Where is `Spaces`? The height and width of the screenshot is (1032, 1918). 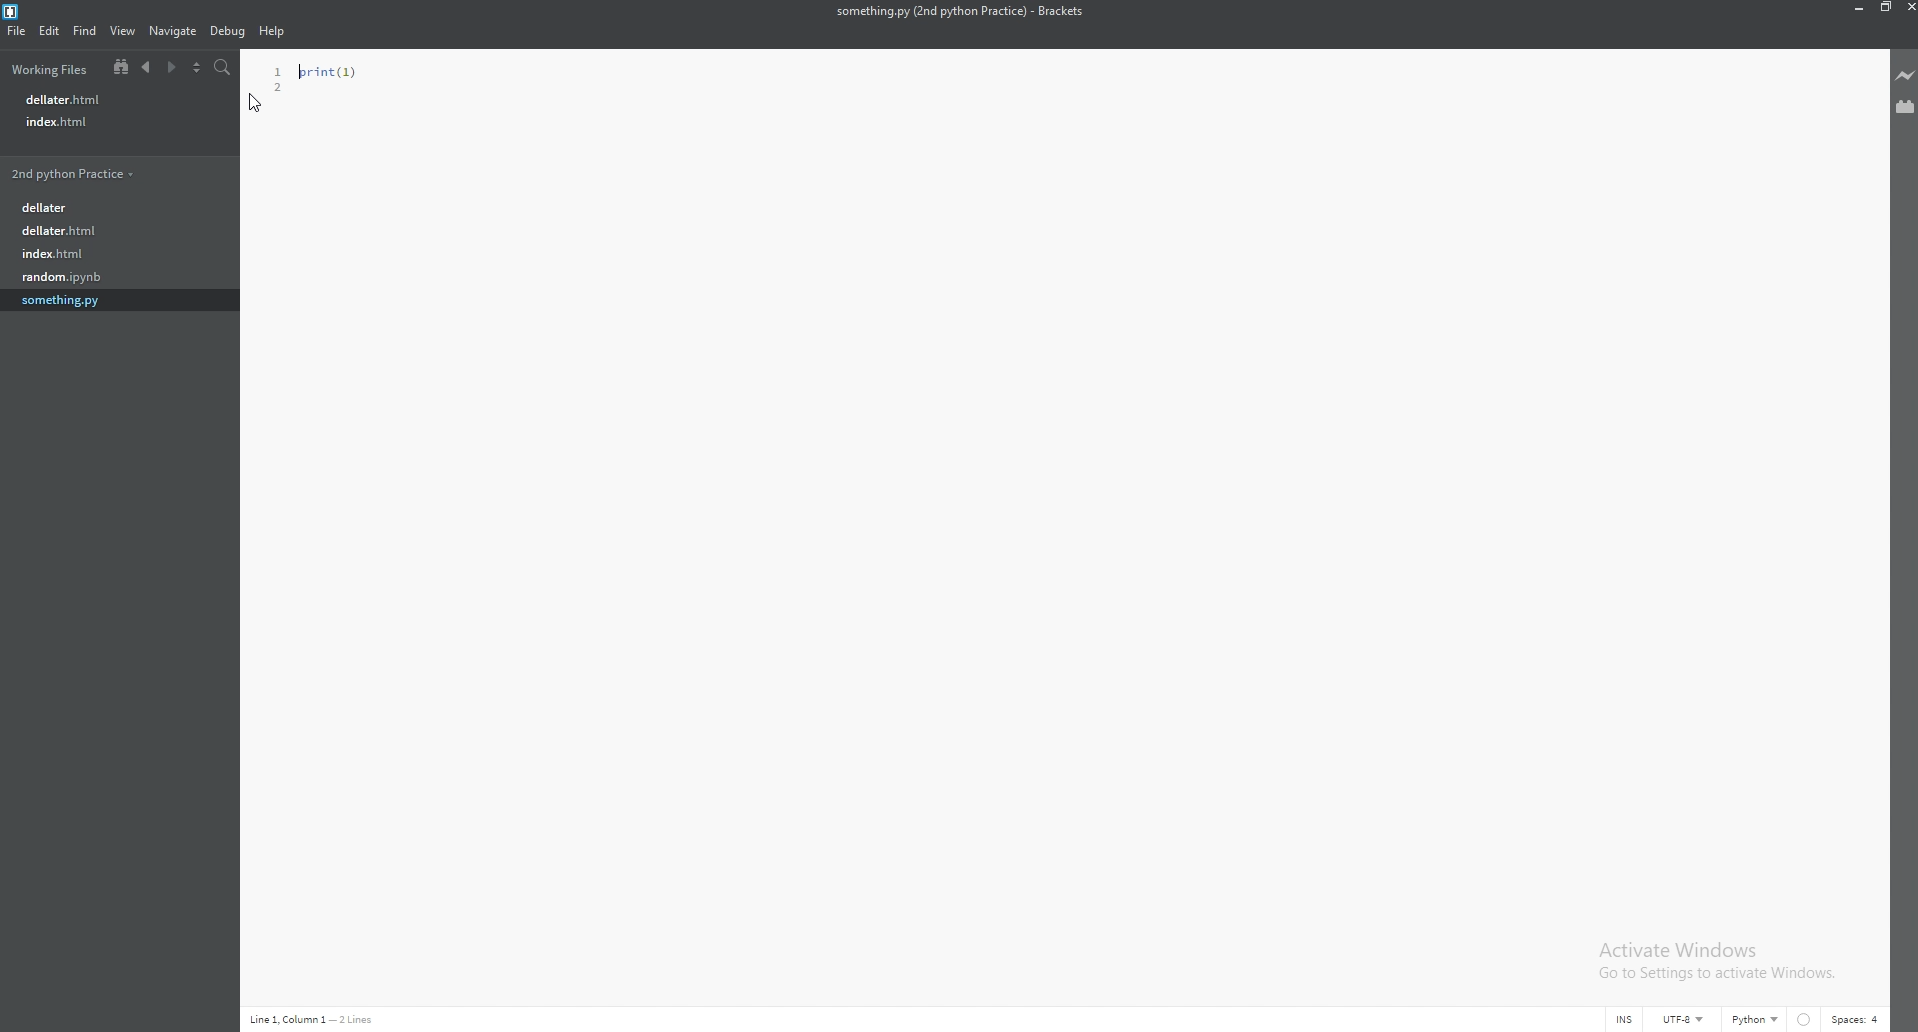
Spaces is located at coordinates (1858, 1022).